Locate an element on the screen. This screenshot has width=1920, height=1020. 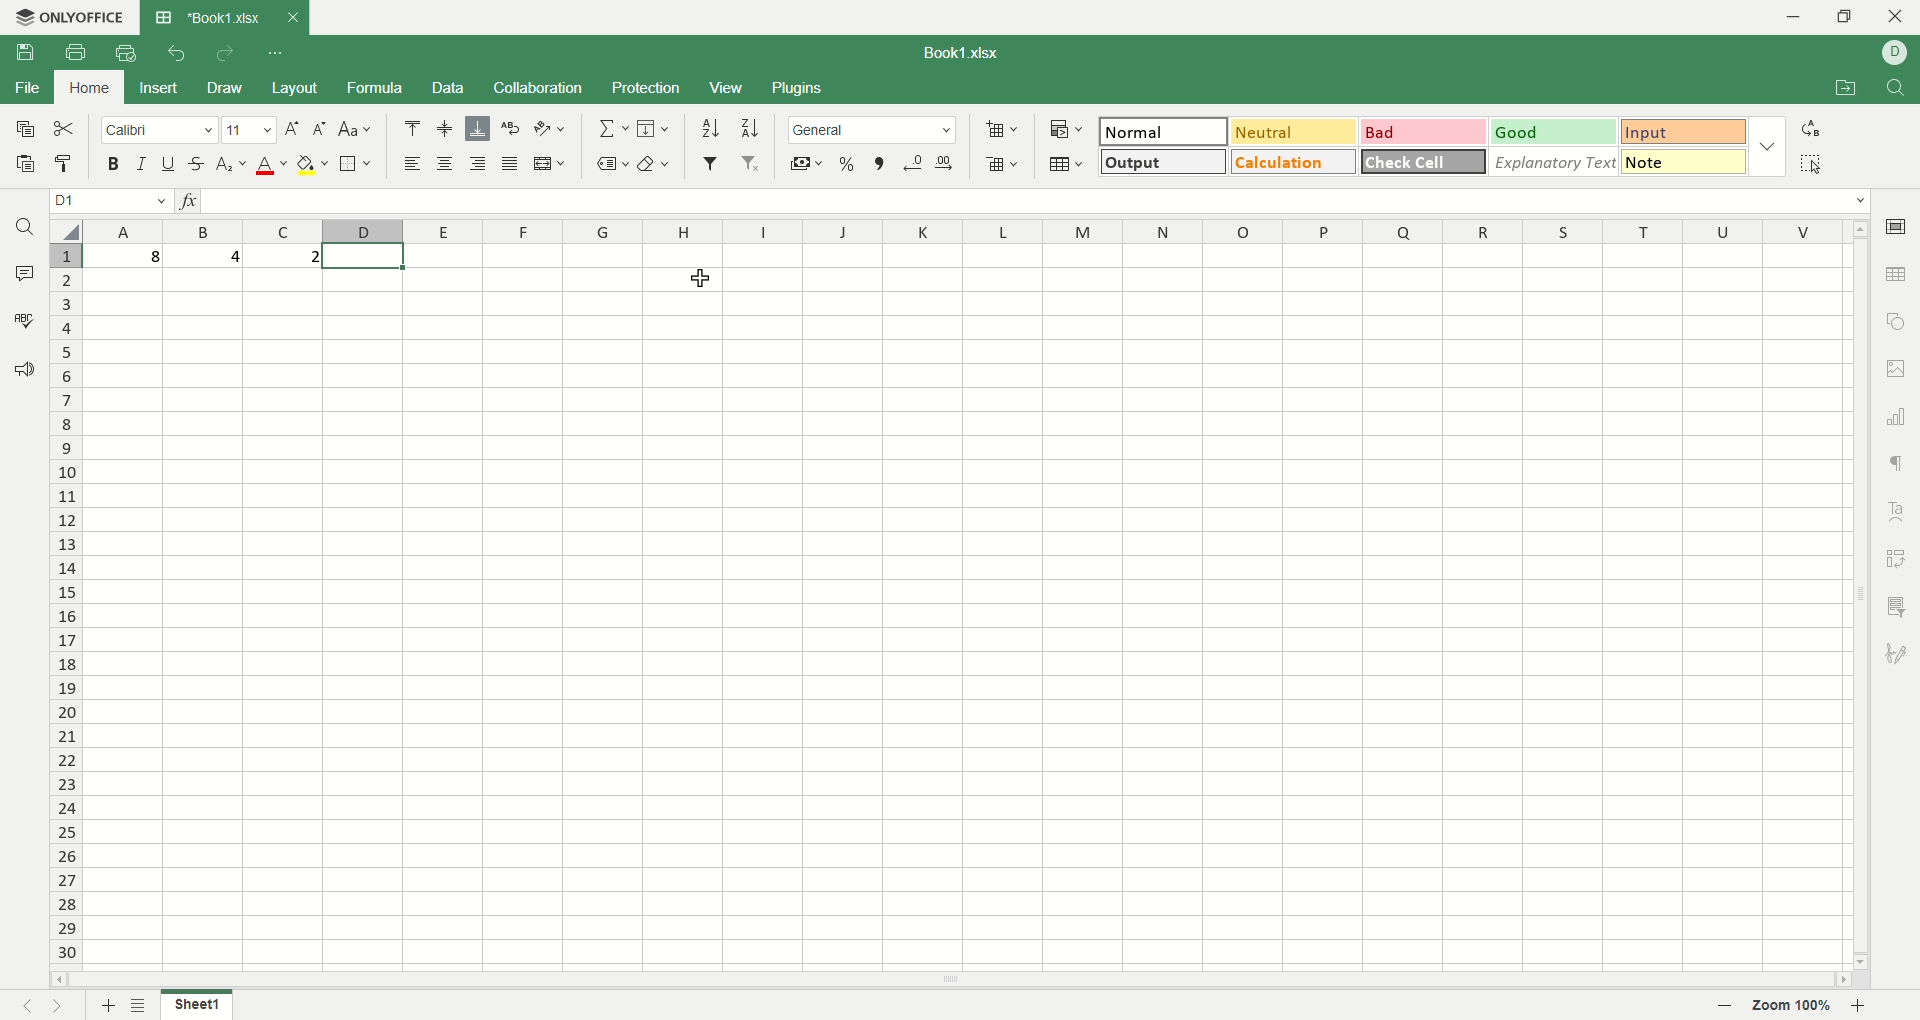
remove cell is located at coordinates (1003, 164).